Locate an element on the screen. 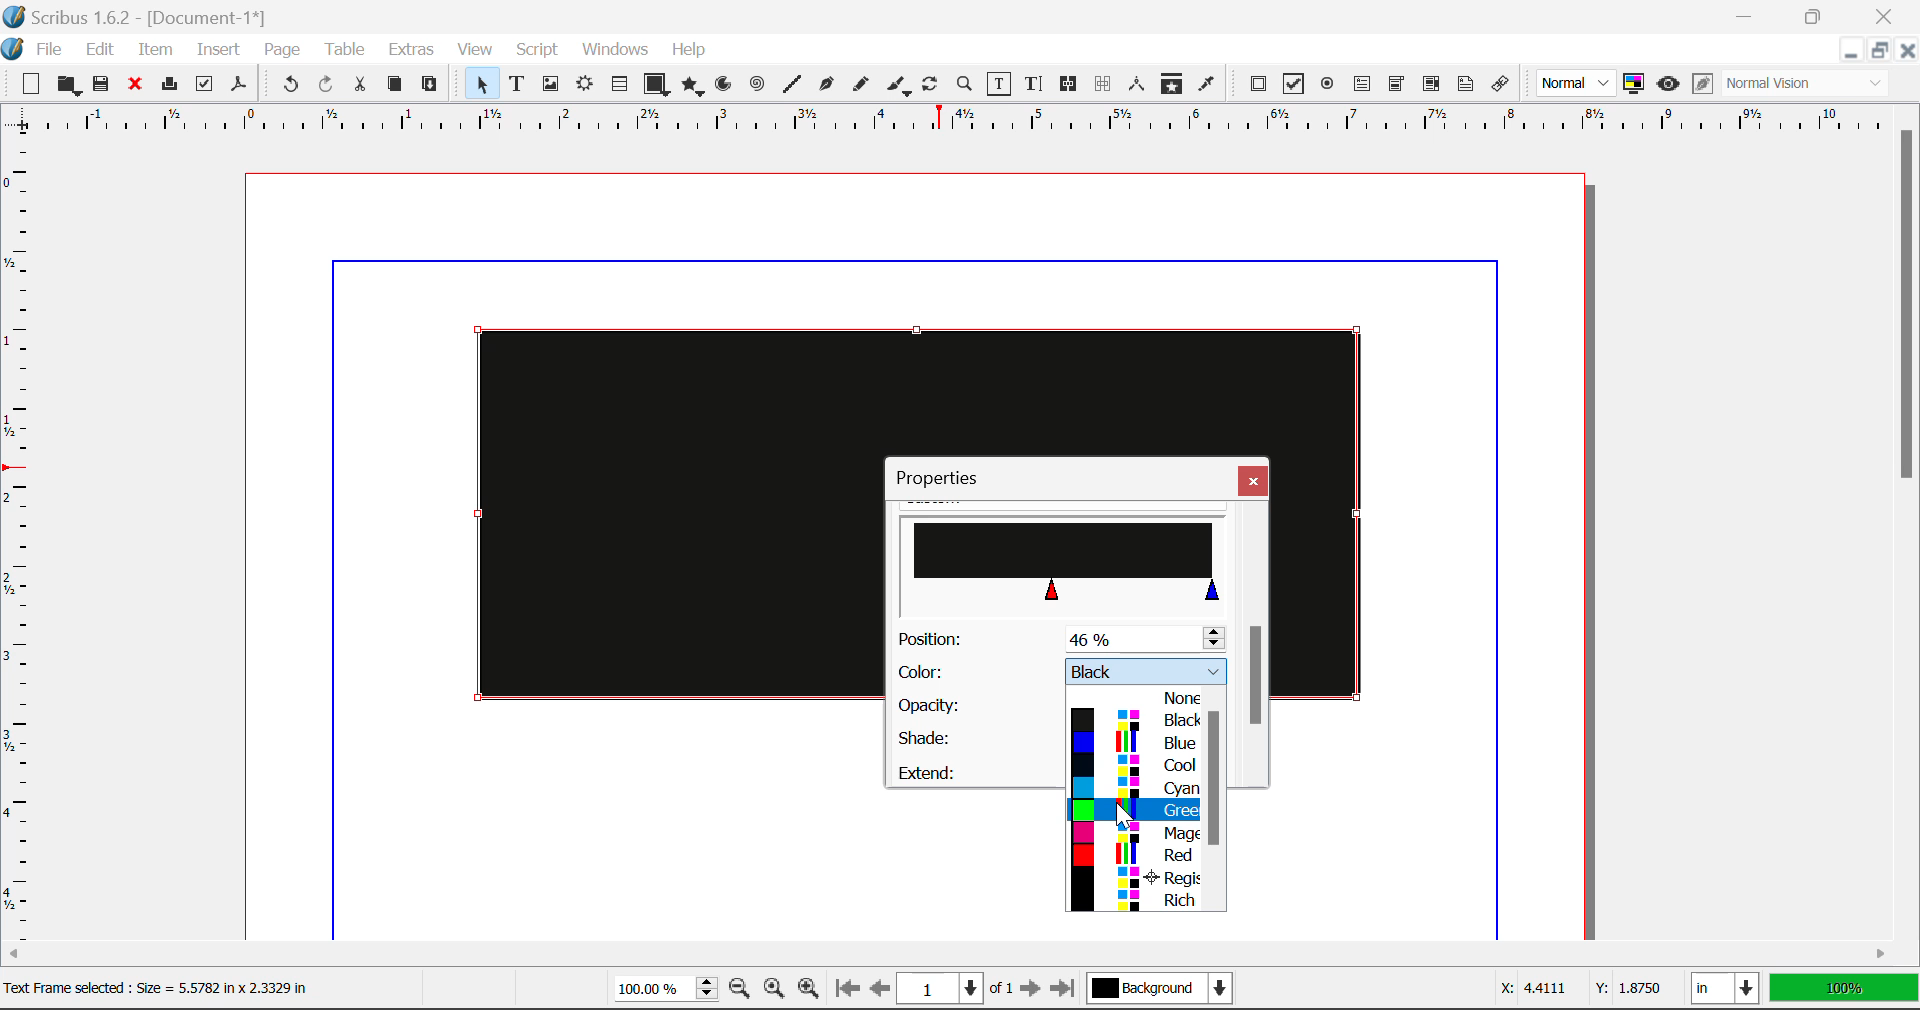  Scroll Bar is located at coordinates (1908, 522).